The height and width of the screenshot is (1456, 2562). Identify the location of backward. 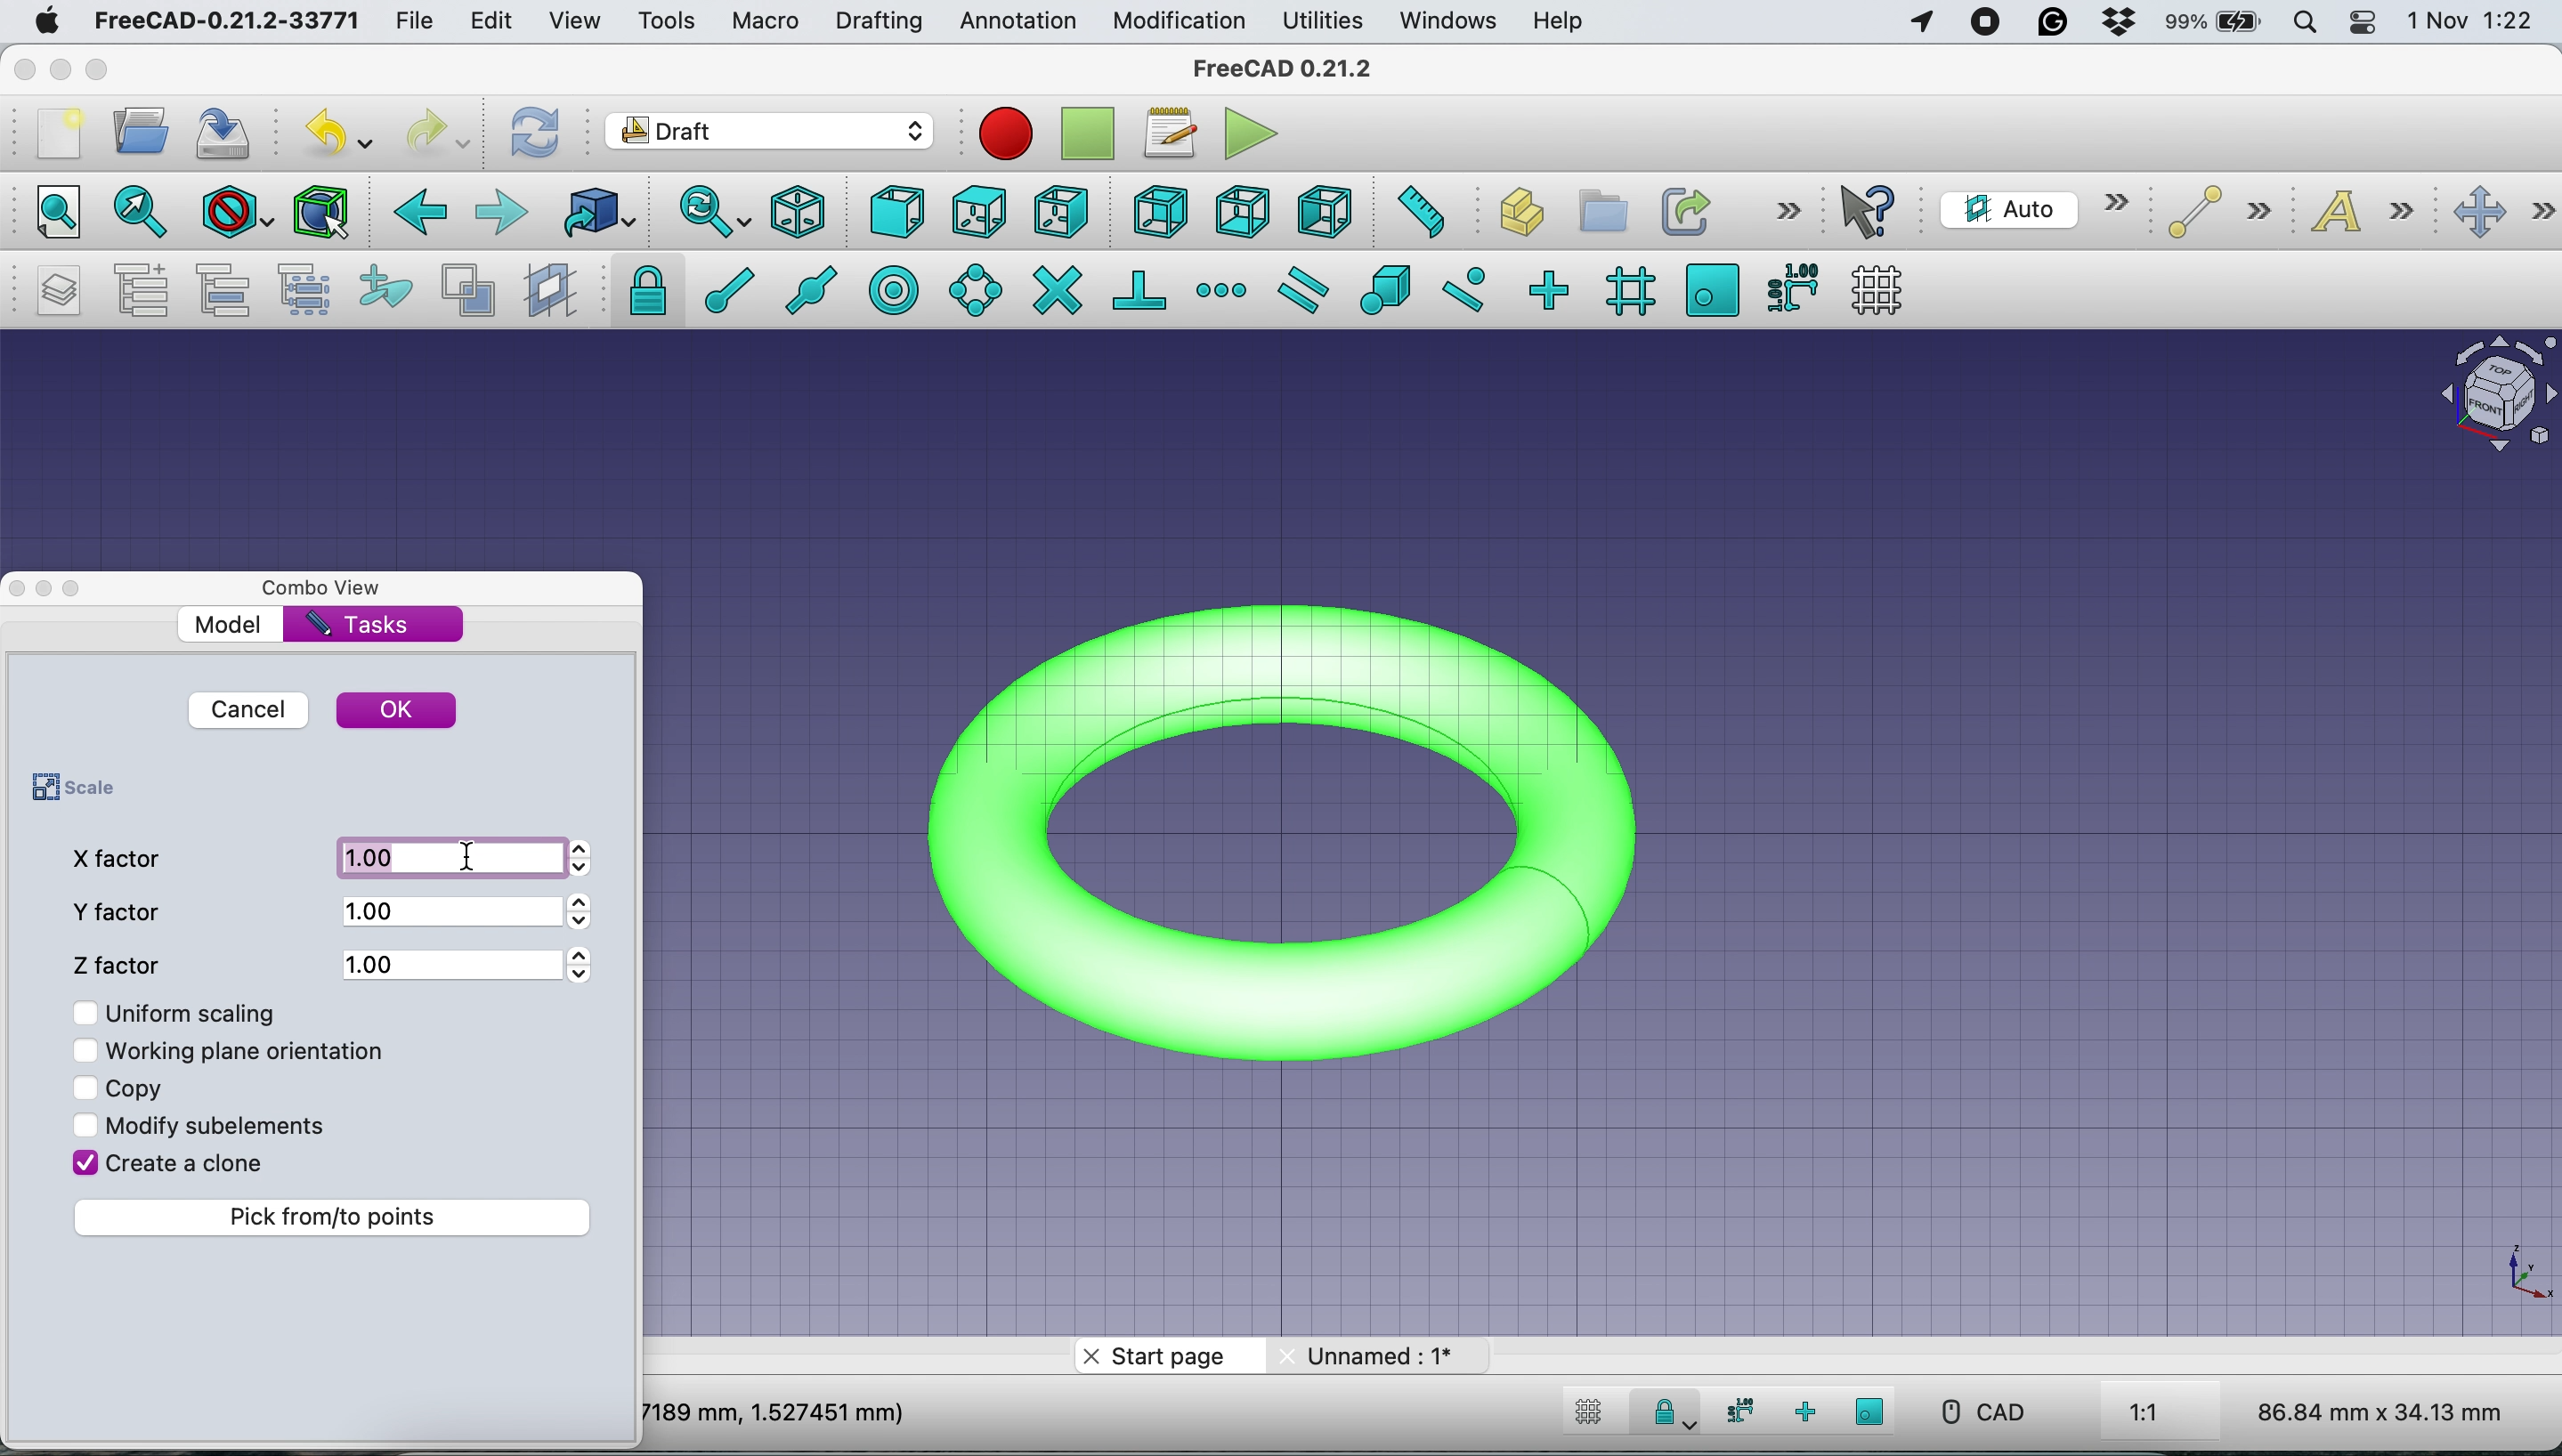
(418, 218).